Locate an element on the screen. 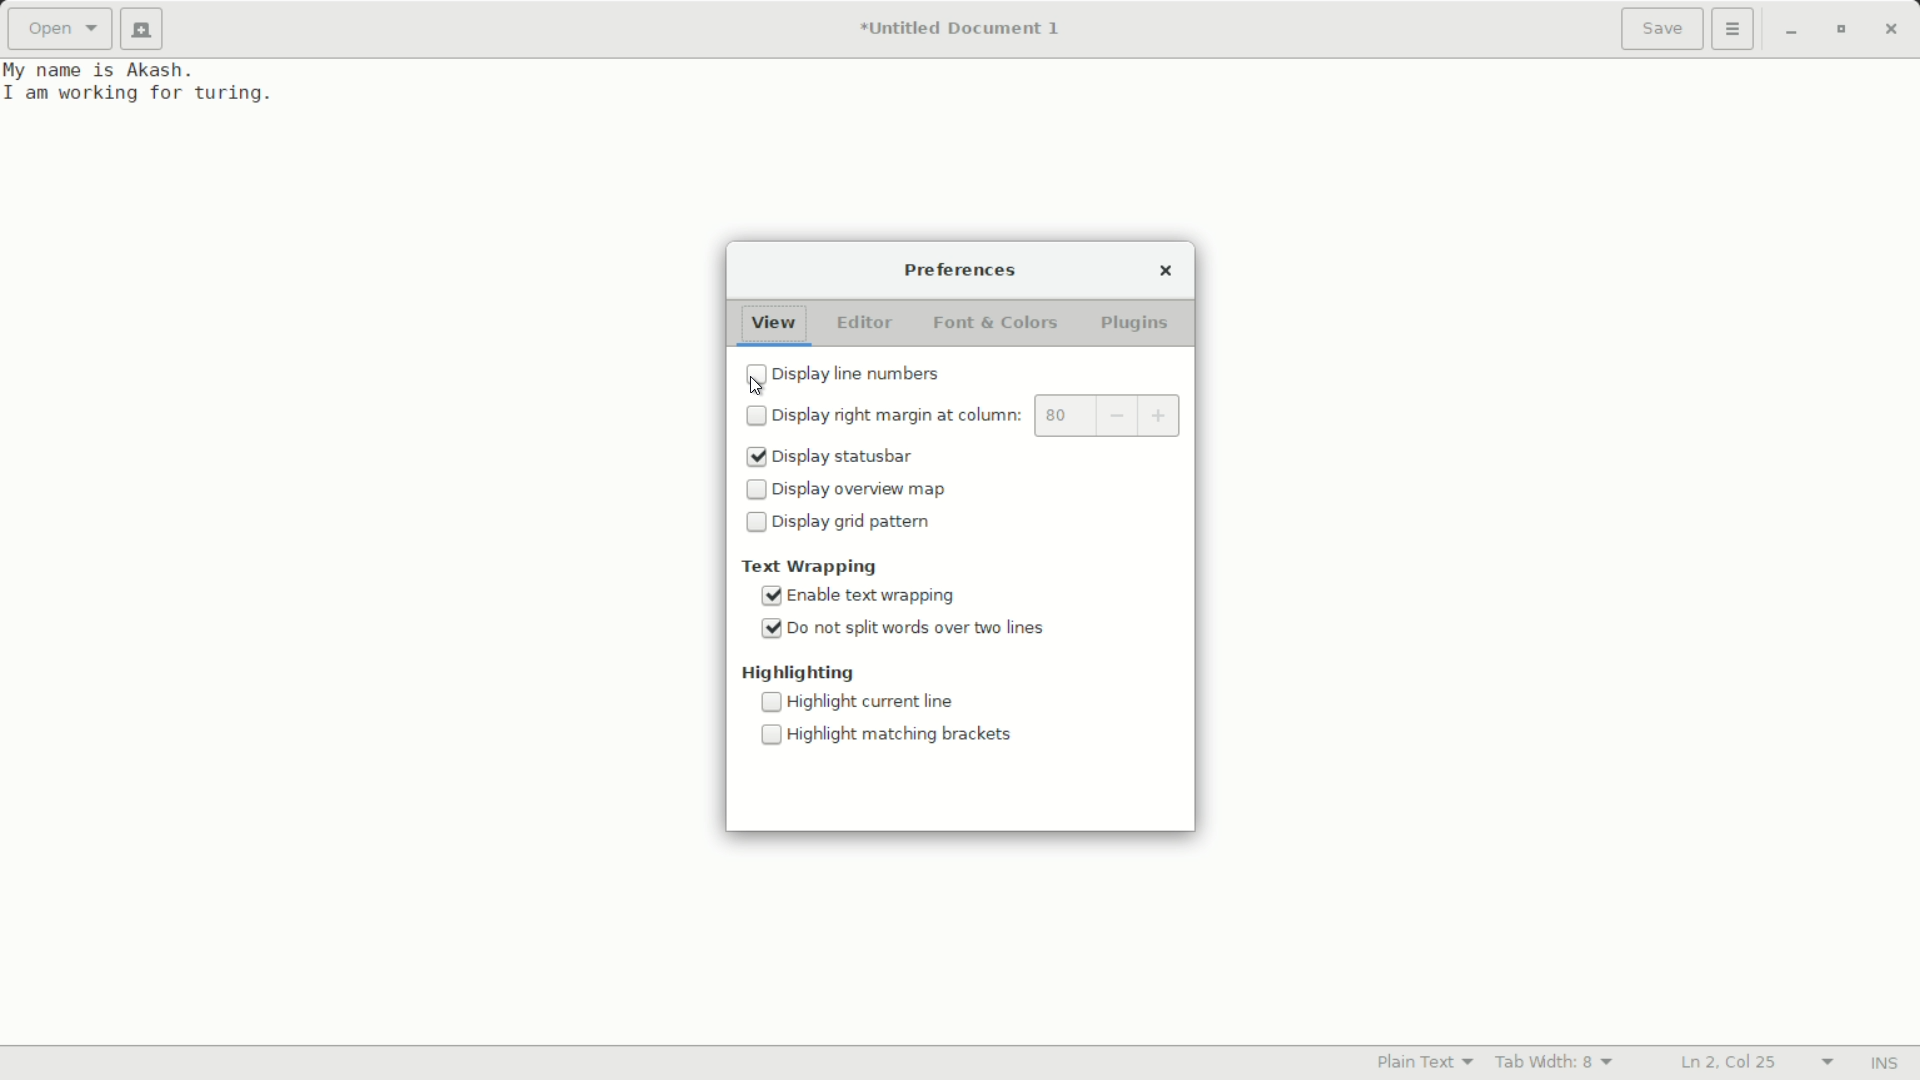 Image resolution: width=1920 pixels, height=1080 pixels. more options is located at coordinates (1733, 27).